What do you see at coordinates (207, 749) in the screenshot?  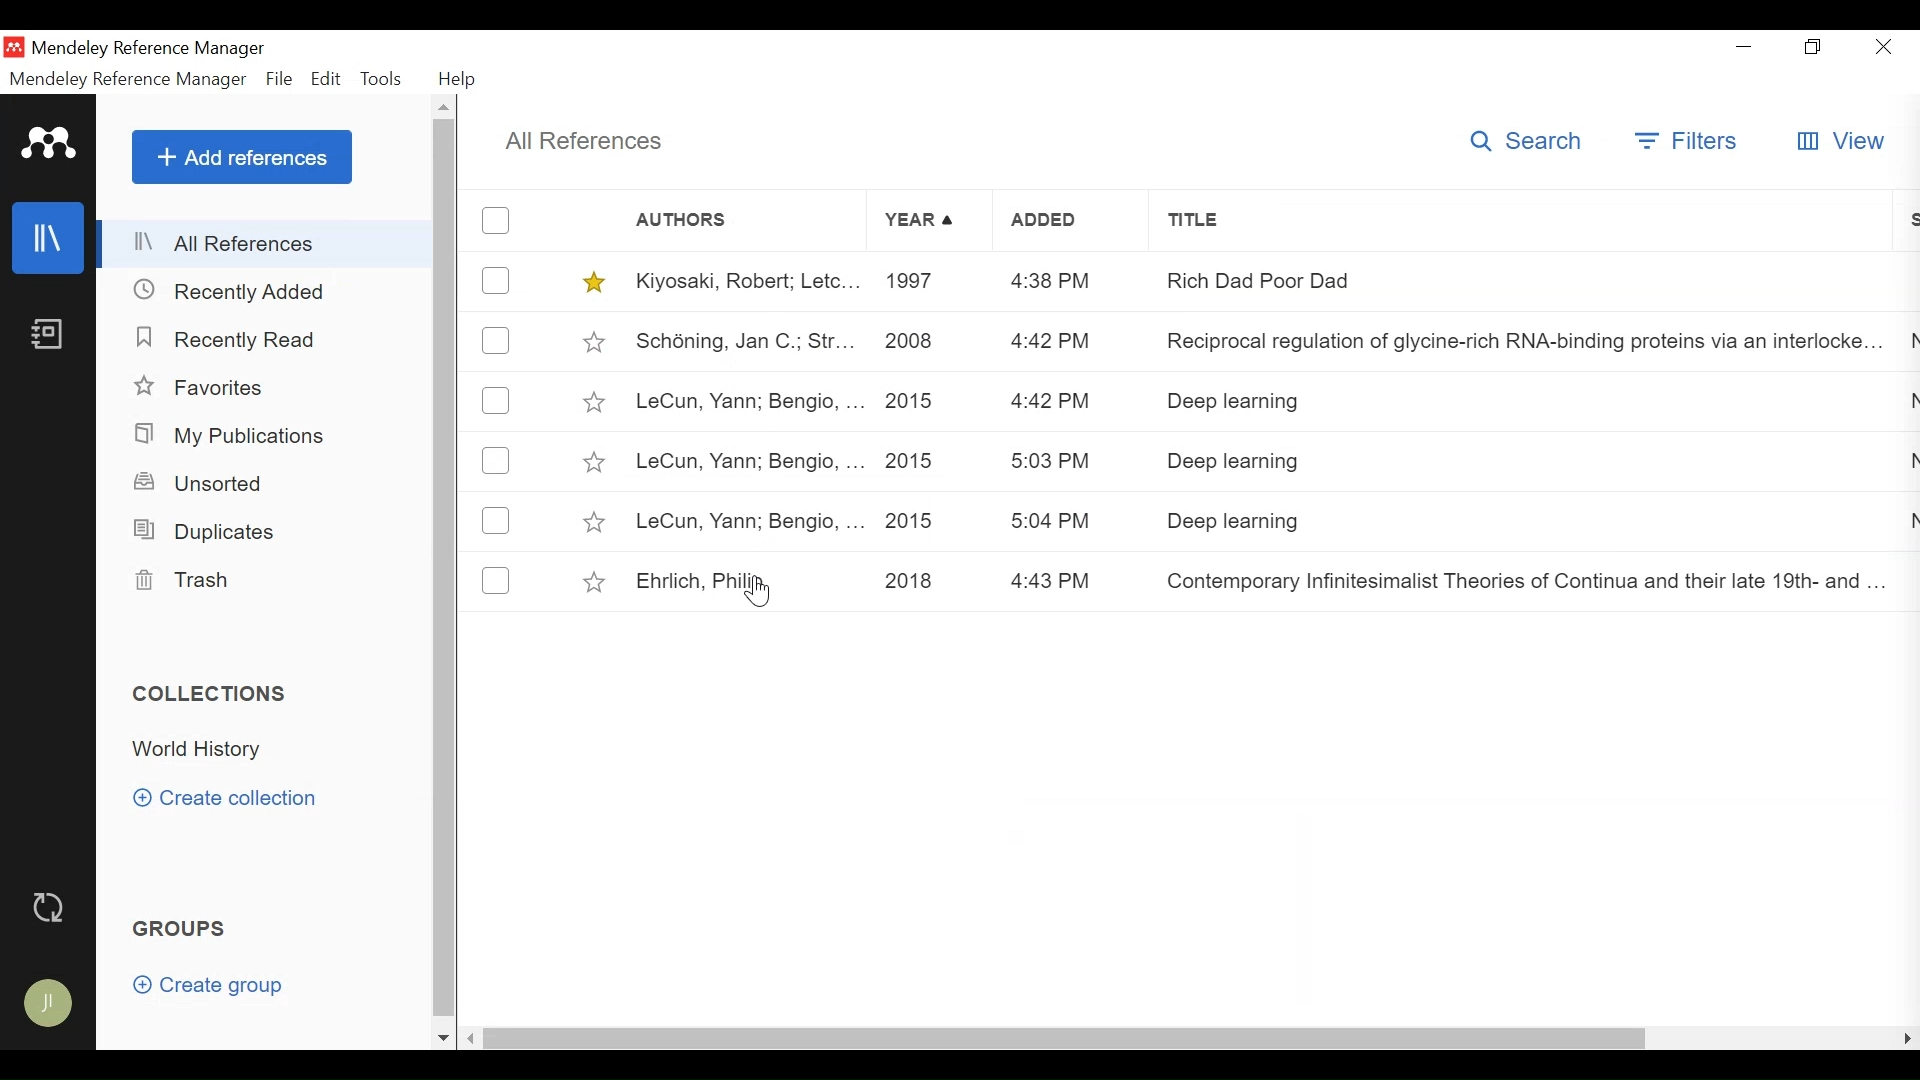 I see `Collection` at bounding box center [207, 749].